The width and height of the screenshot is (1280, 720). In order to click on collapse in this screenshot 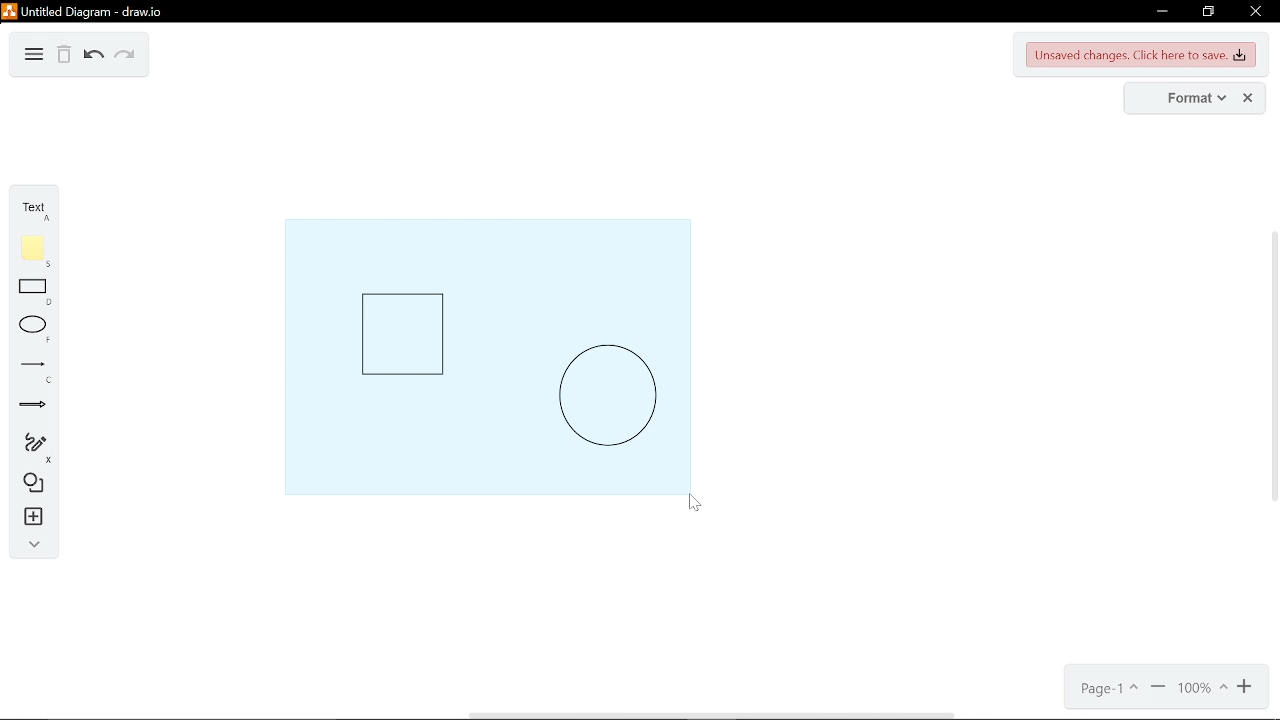, I will do `click(28, 544)`.